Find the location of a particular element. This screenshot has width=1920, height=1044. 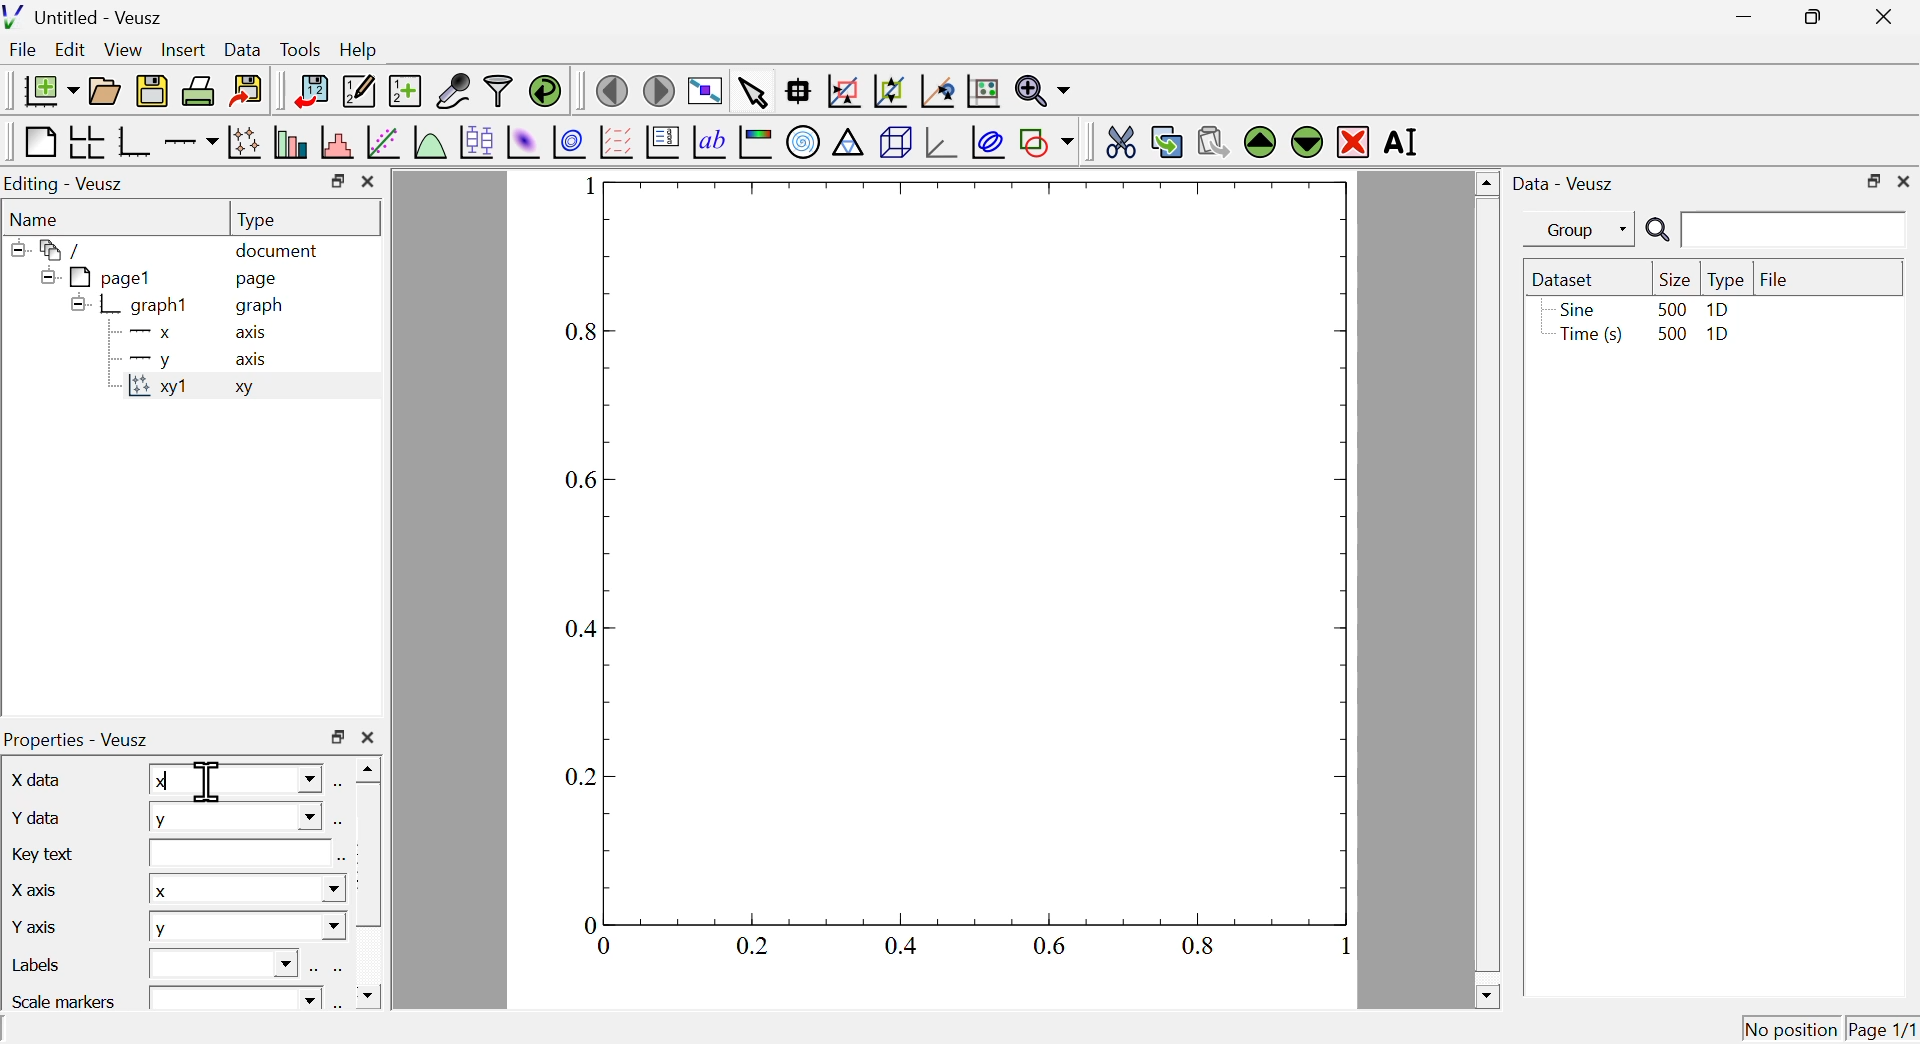

xy is located at coordinates (250, 392).